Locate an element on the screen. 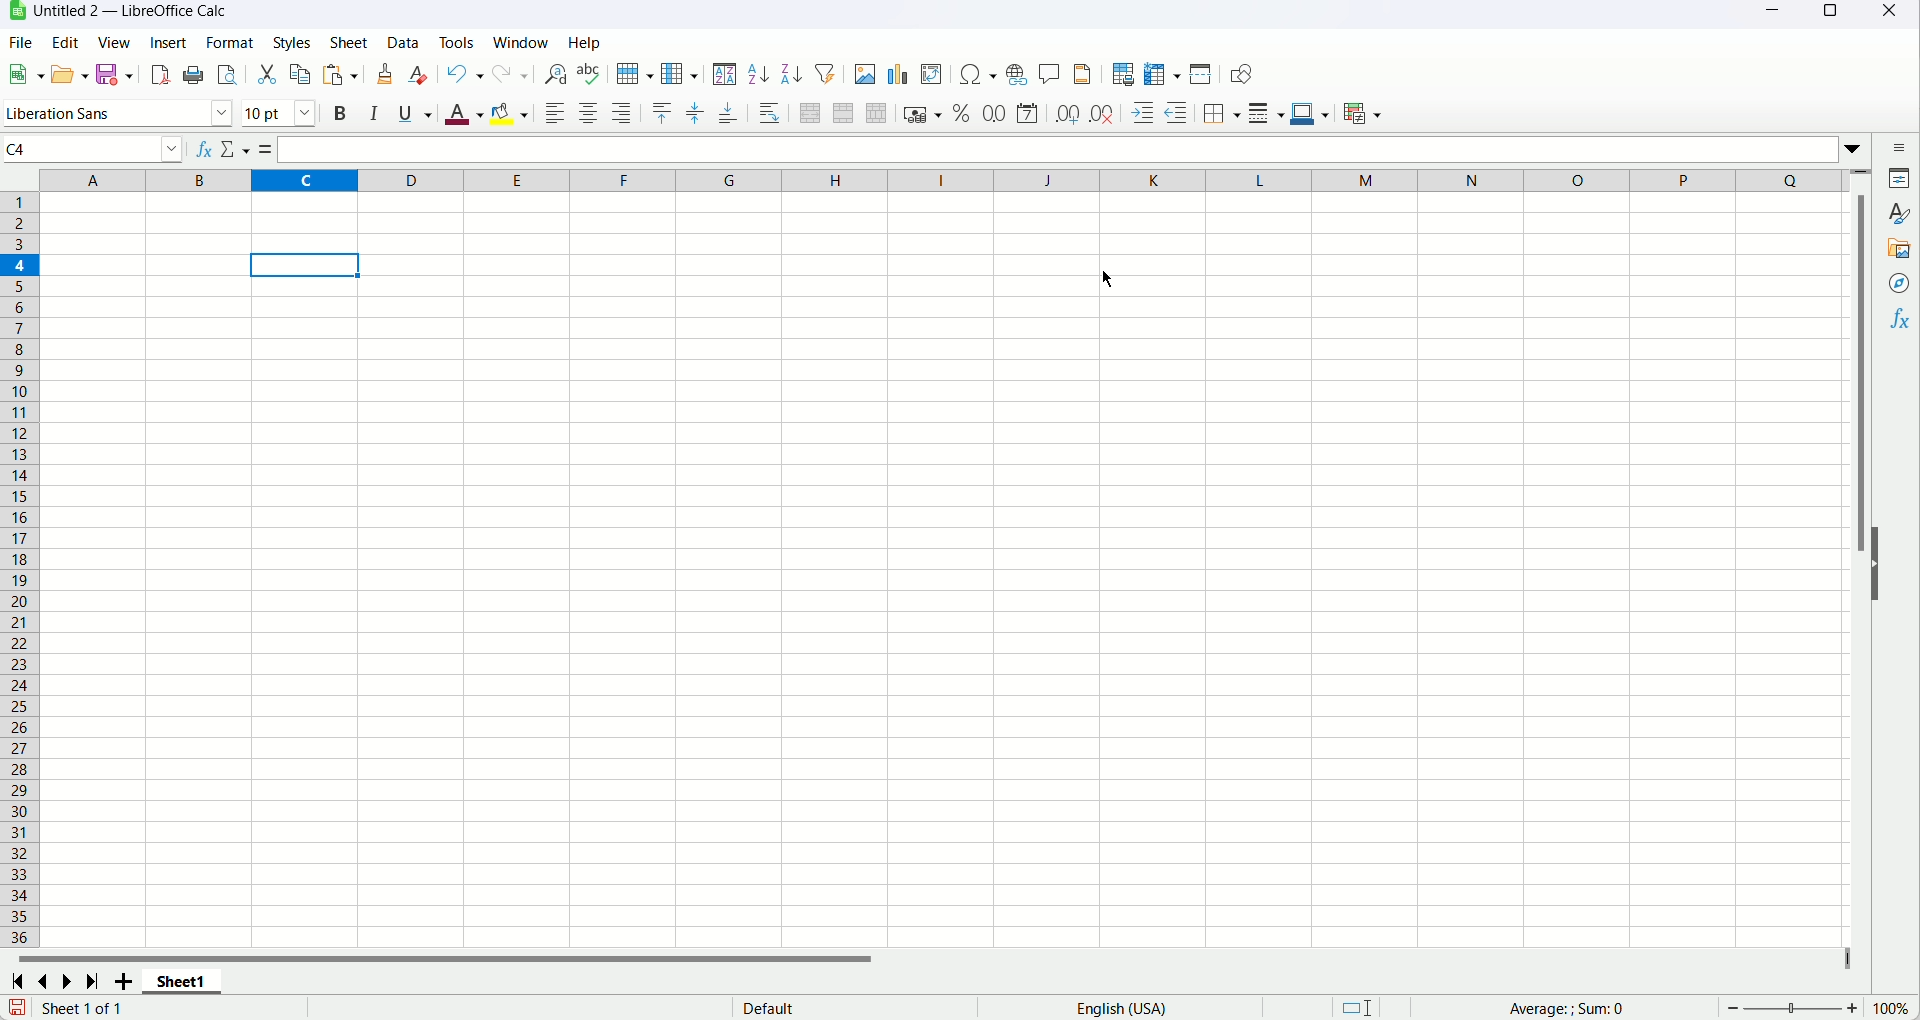 The width and height of the screenshot is (1920, 1020). Border color is located at coordinates (1309, 113).